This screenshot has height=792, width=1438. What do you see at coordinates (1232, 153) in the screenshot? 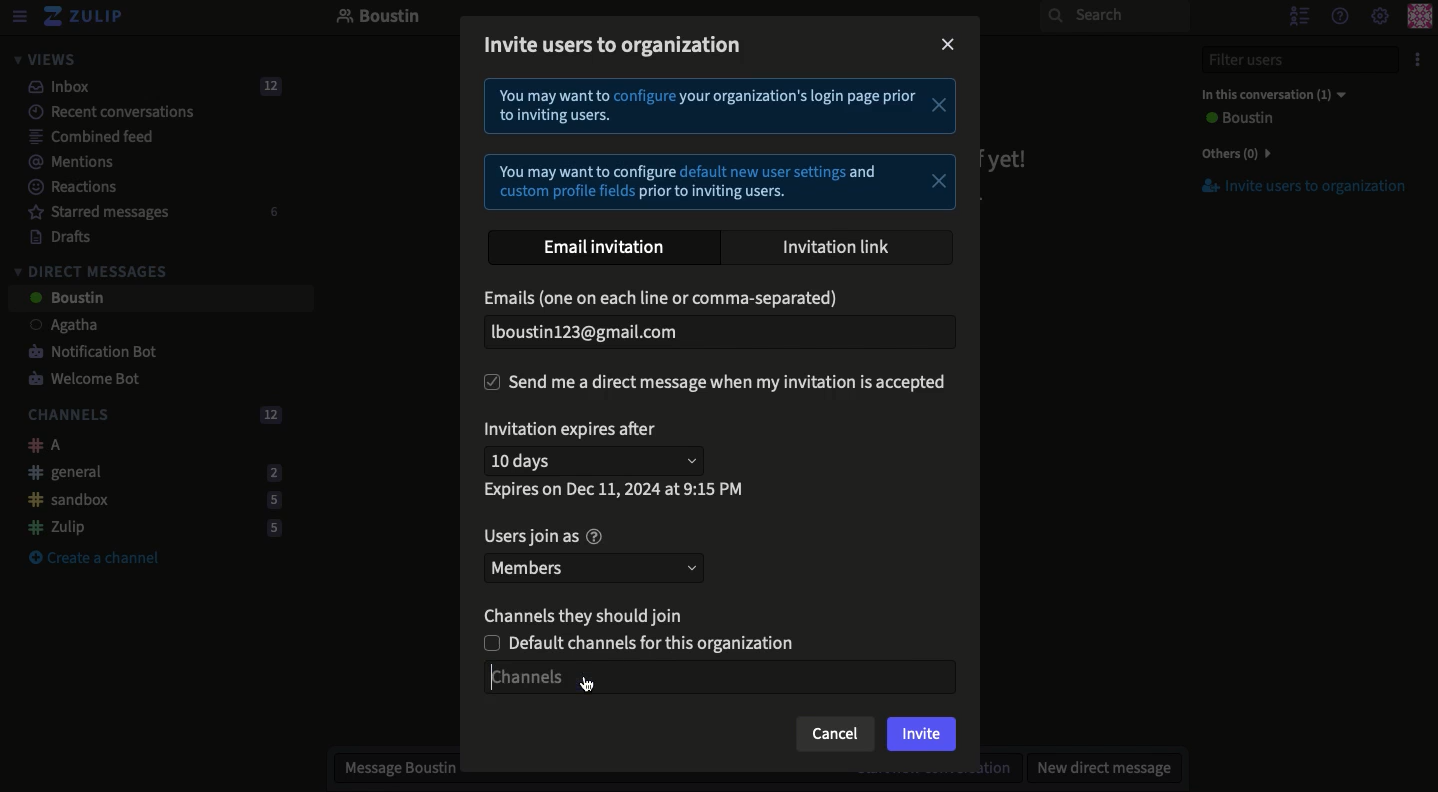
I see `Others` at bounding box center [1232, 153].